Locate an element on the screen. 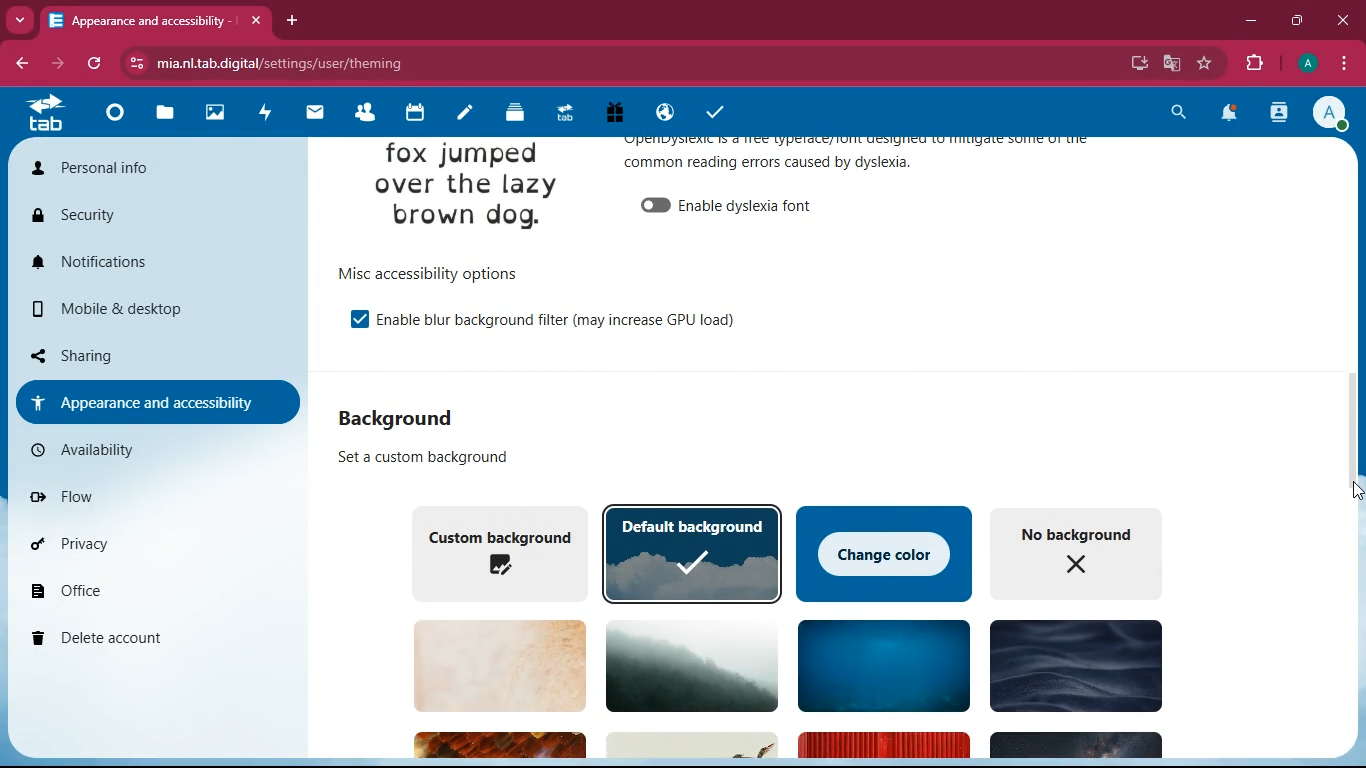  sharing is located at coordinates (146, 356).